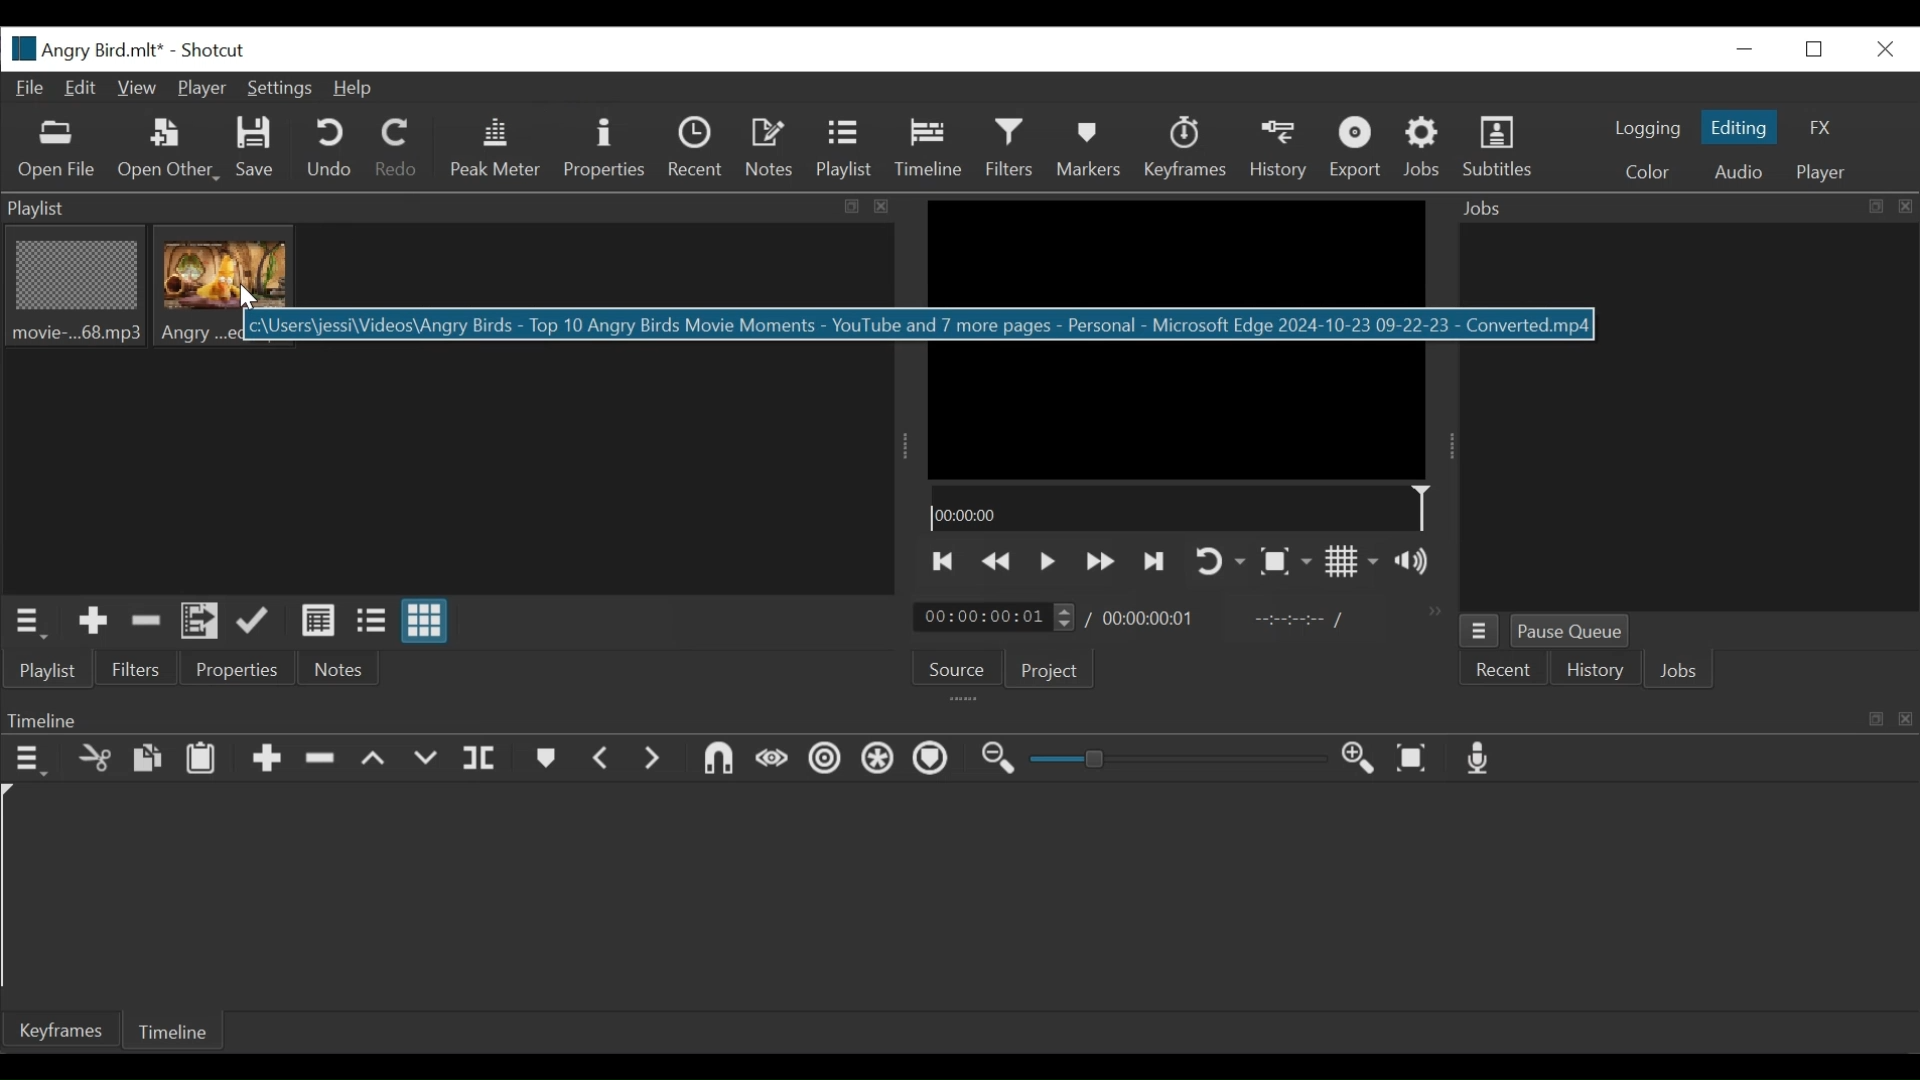  What do you see at coordinates (167, 150) in the screenshot?
I see `Open Other` at bounding box center [167, 150].